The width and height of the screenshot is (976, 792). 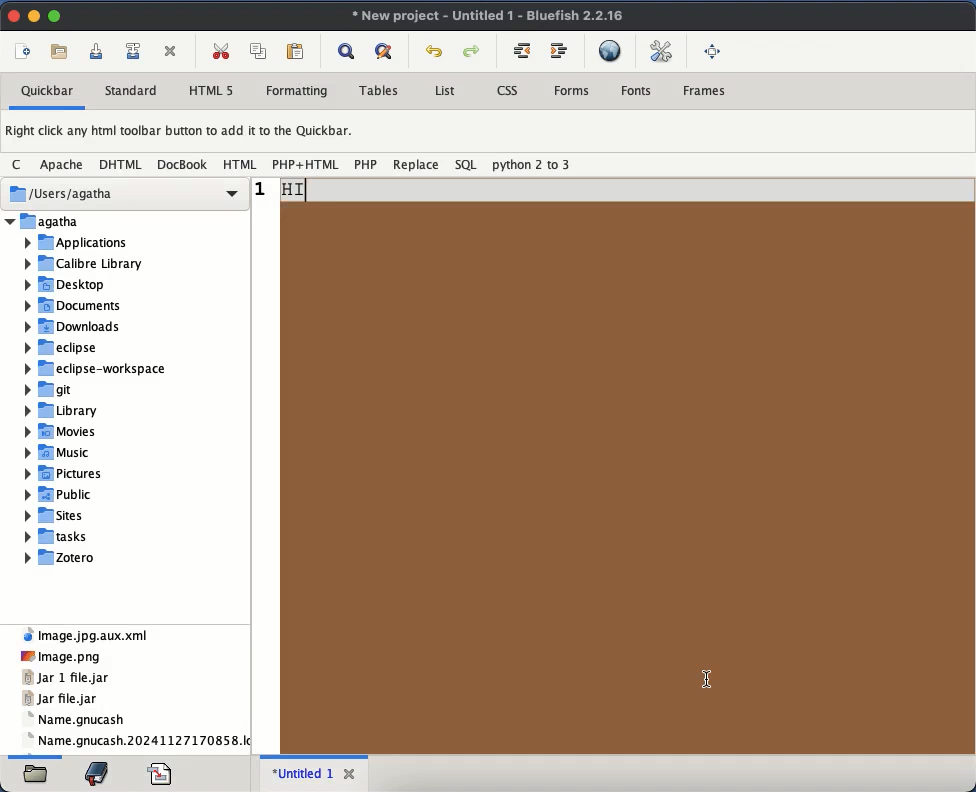 What do you see at coordinates (473, 52) in the screenshot?
I see `redo` at bounding box center [473, 52].